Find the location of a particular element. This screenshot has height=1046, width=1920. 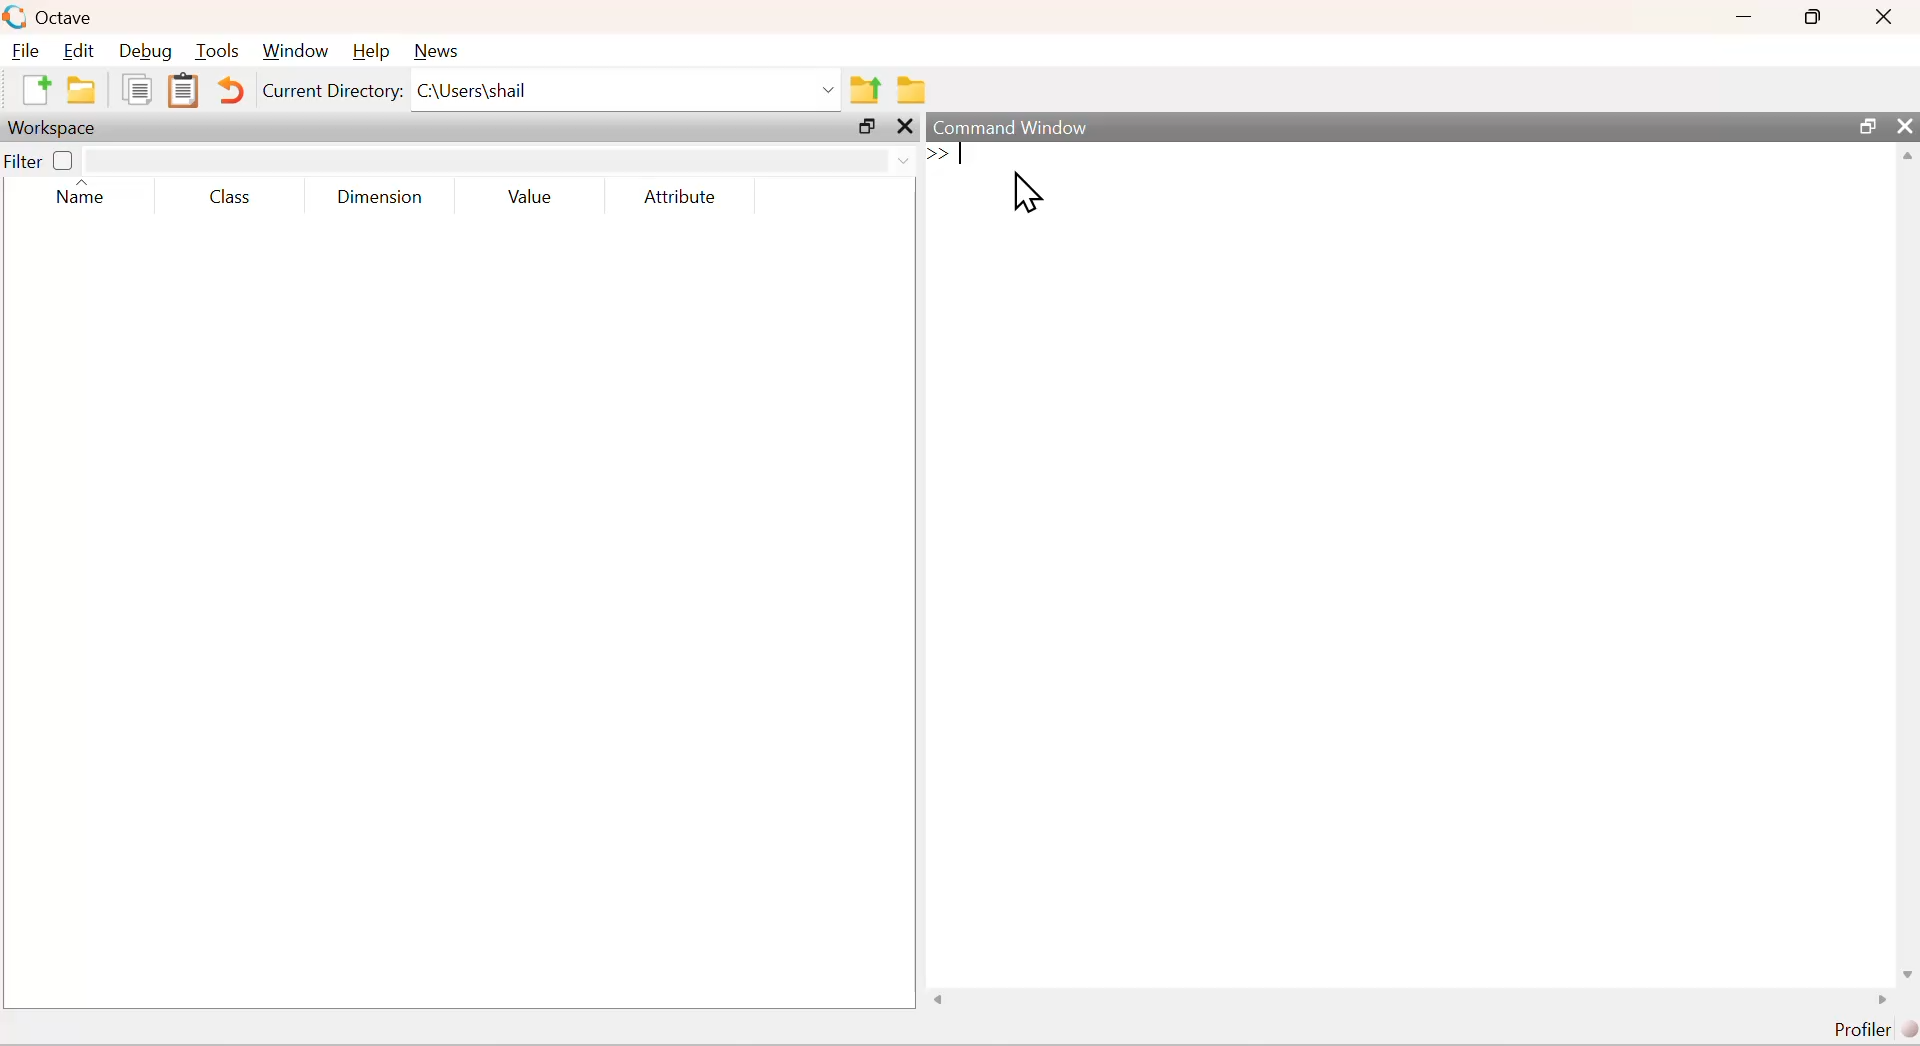

Command Window is located at coordinates (1029, 128).